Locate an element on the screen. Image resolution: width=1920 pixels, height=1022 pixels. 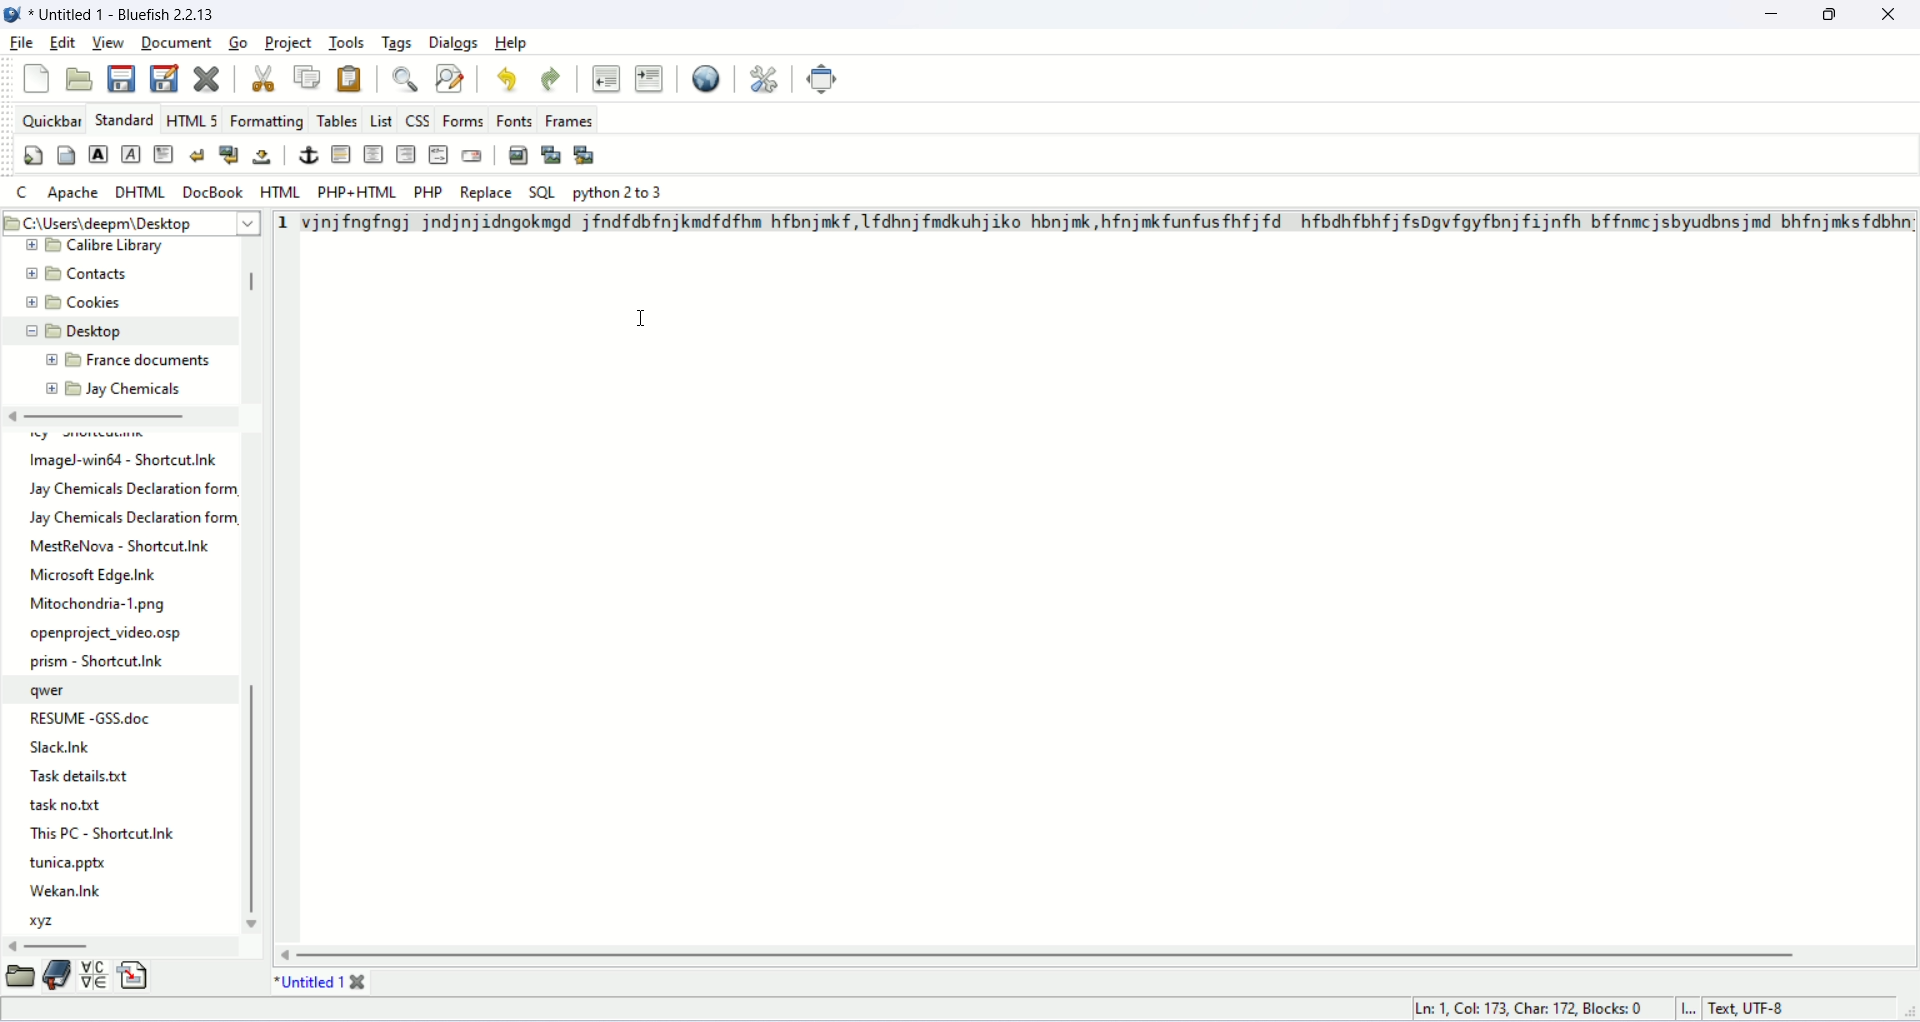
Task details.txt is located at coordinates (77, 775).